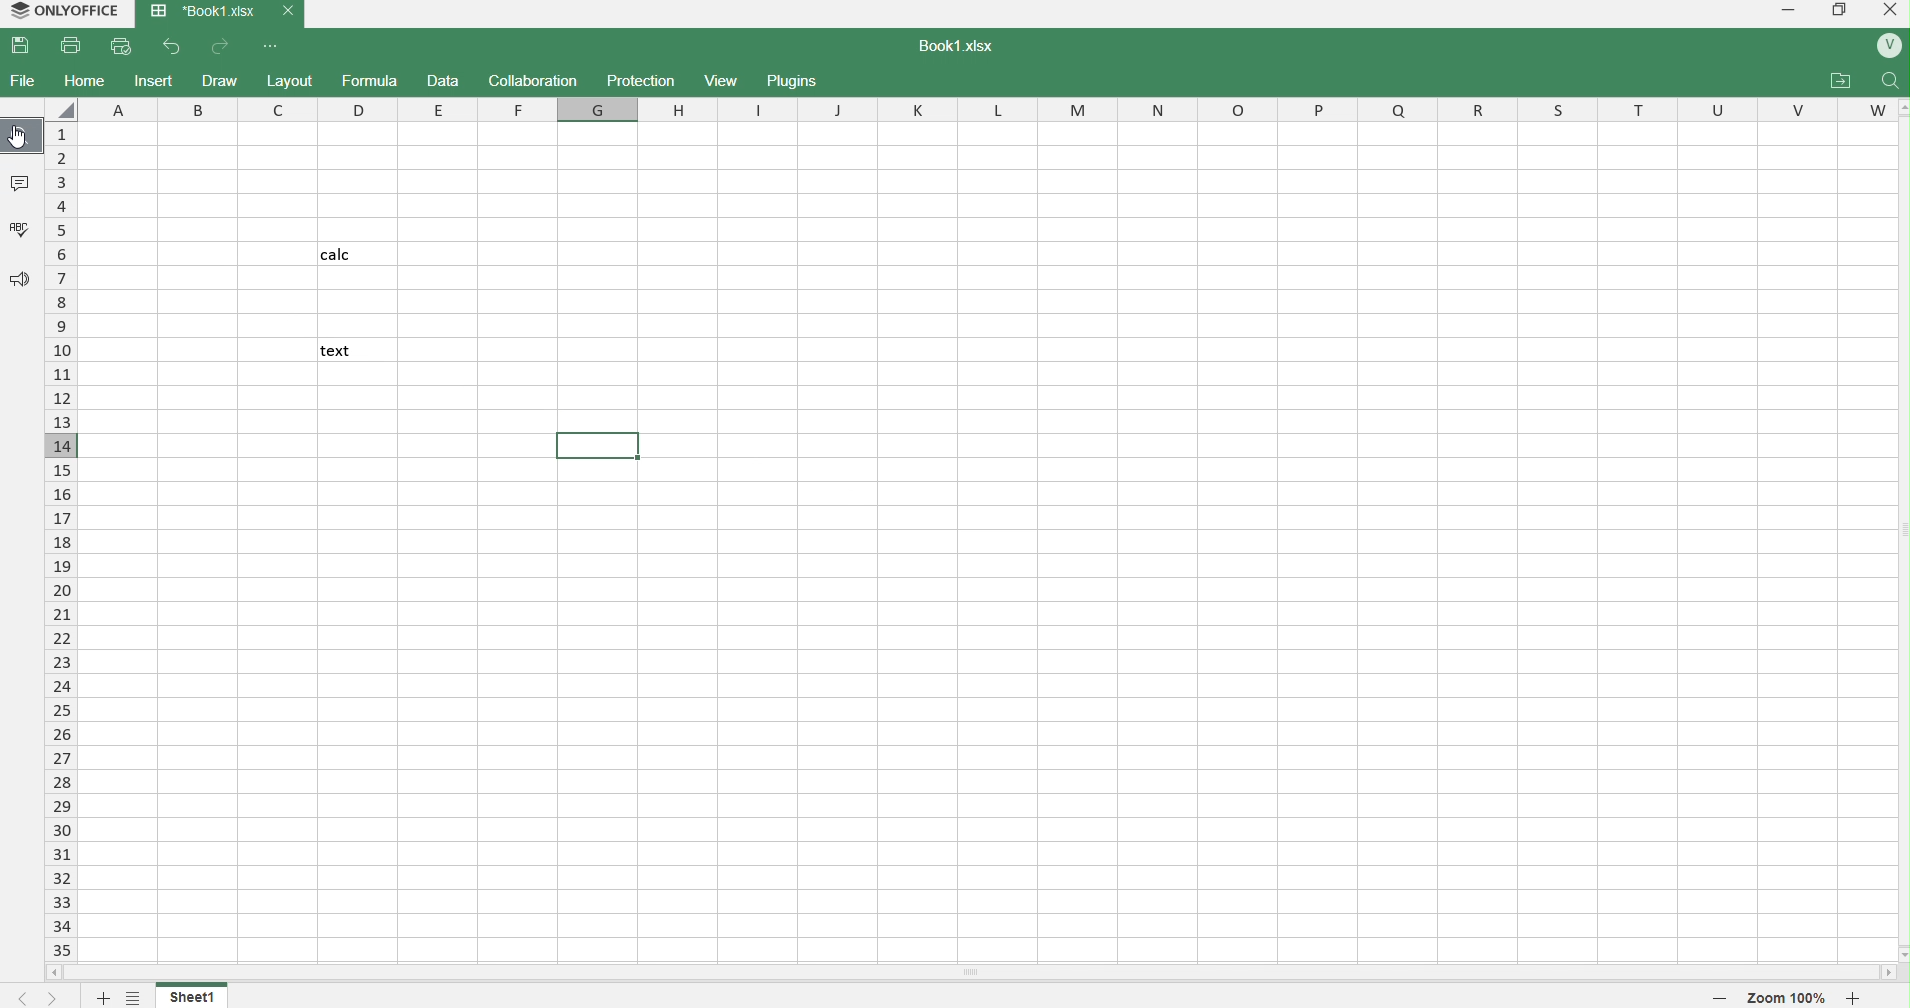  Describe the element at coordinates (200, 14) in the screenshot. I see `book1.xlsx` at that location.